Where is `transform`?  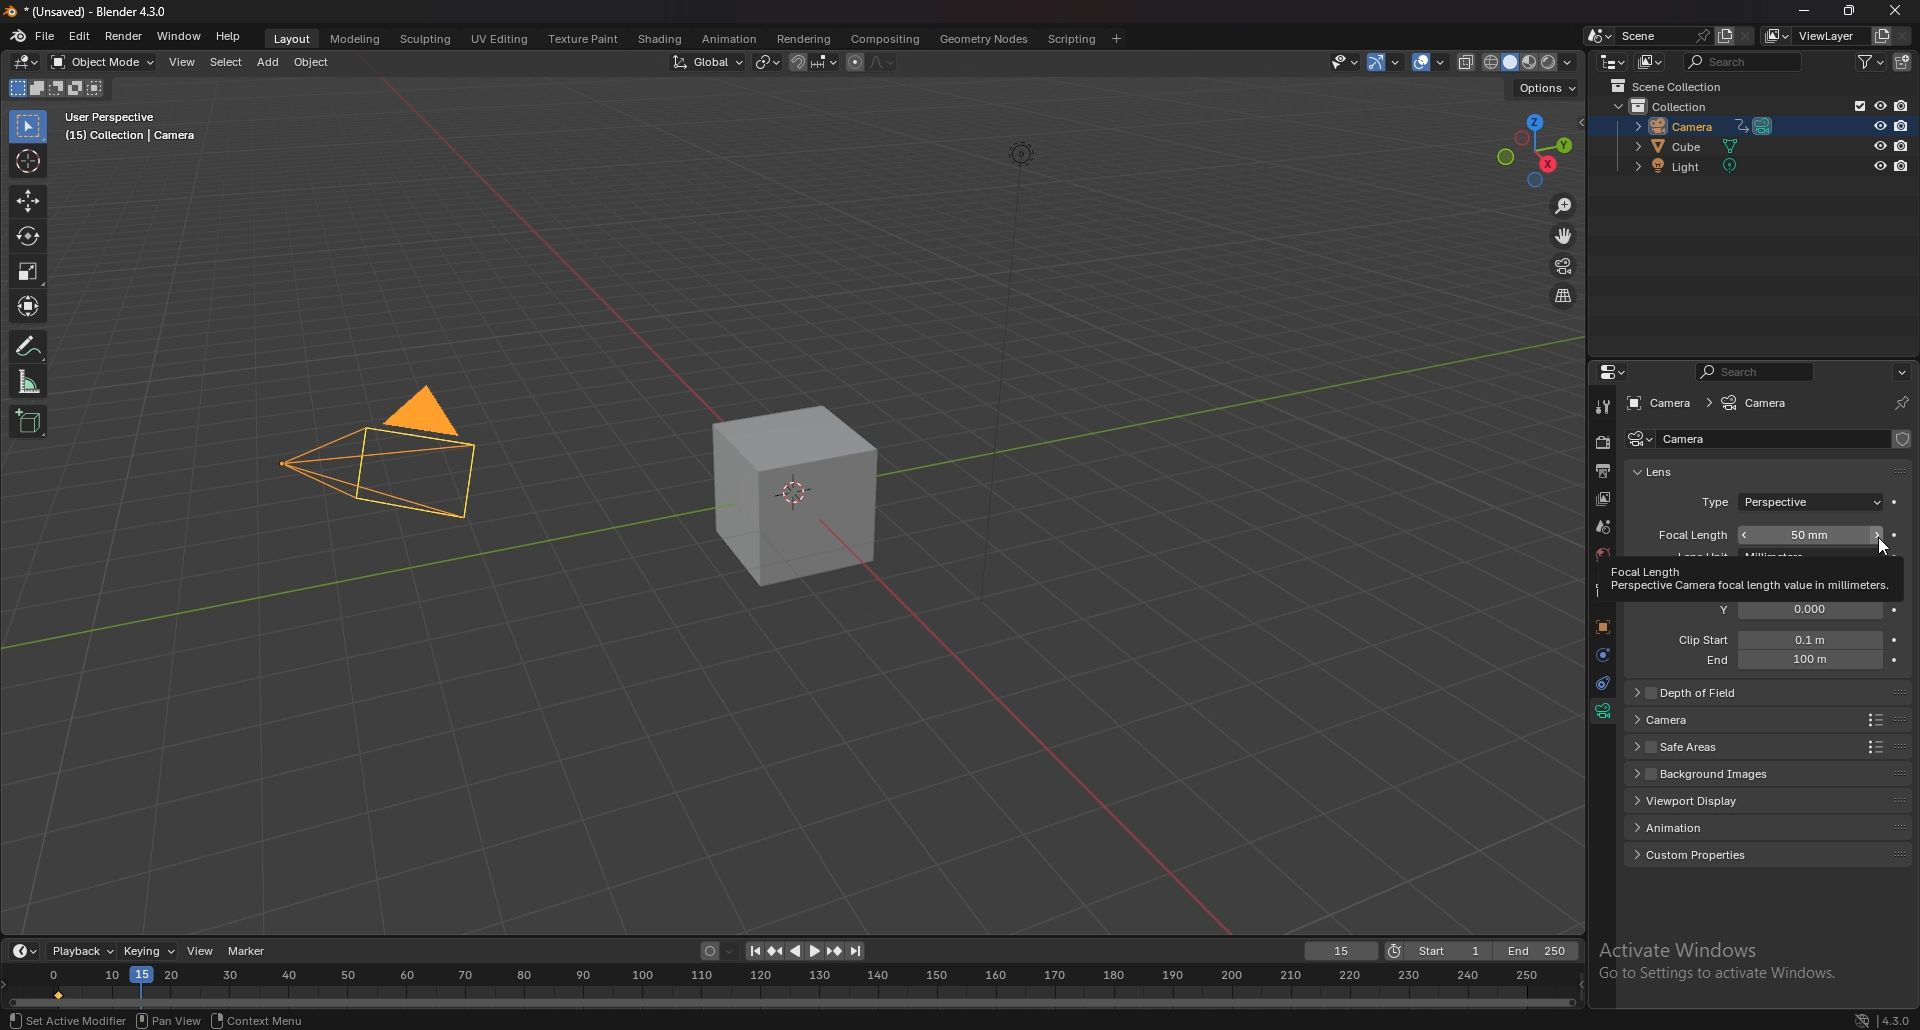
transform is located at coordinates (27, 304).